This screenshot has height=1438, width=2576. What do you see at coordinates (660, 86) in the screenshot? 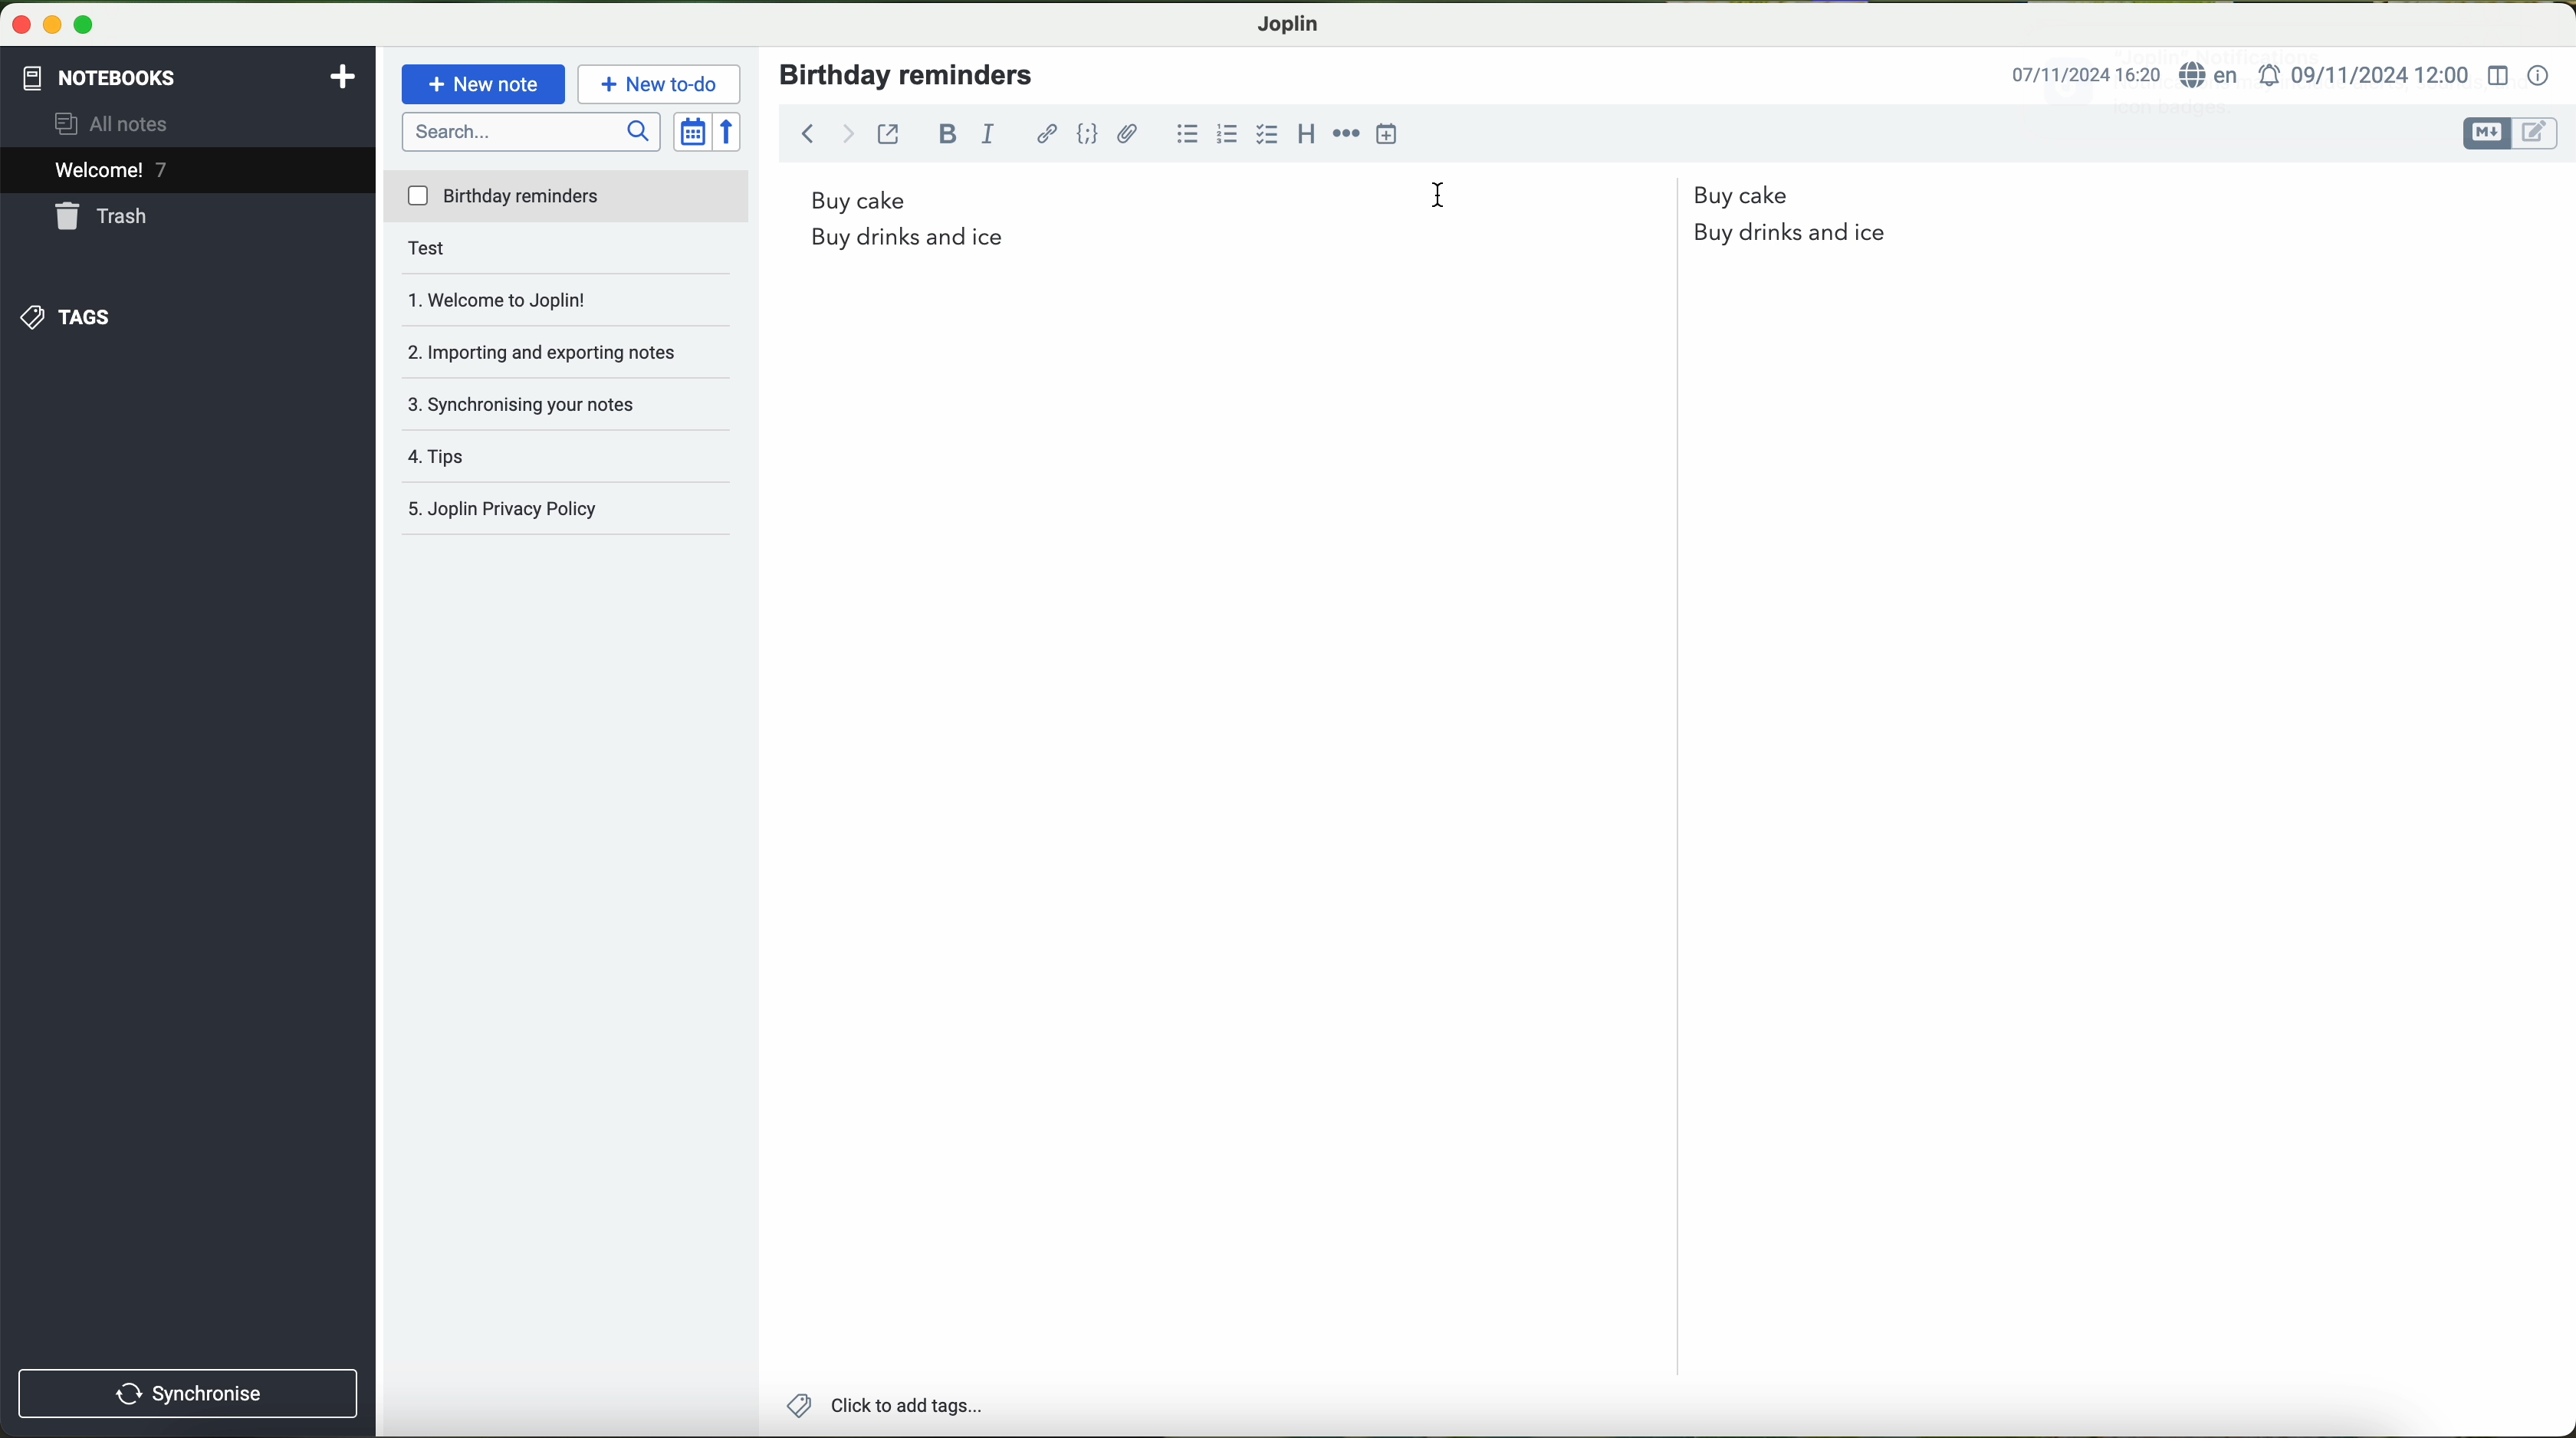
I see `new to-do button` at bounding box center [660, 86].